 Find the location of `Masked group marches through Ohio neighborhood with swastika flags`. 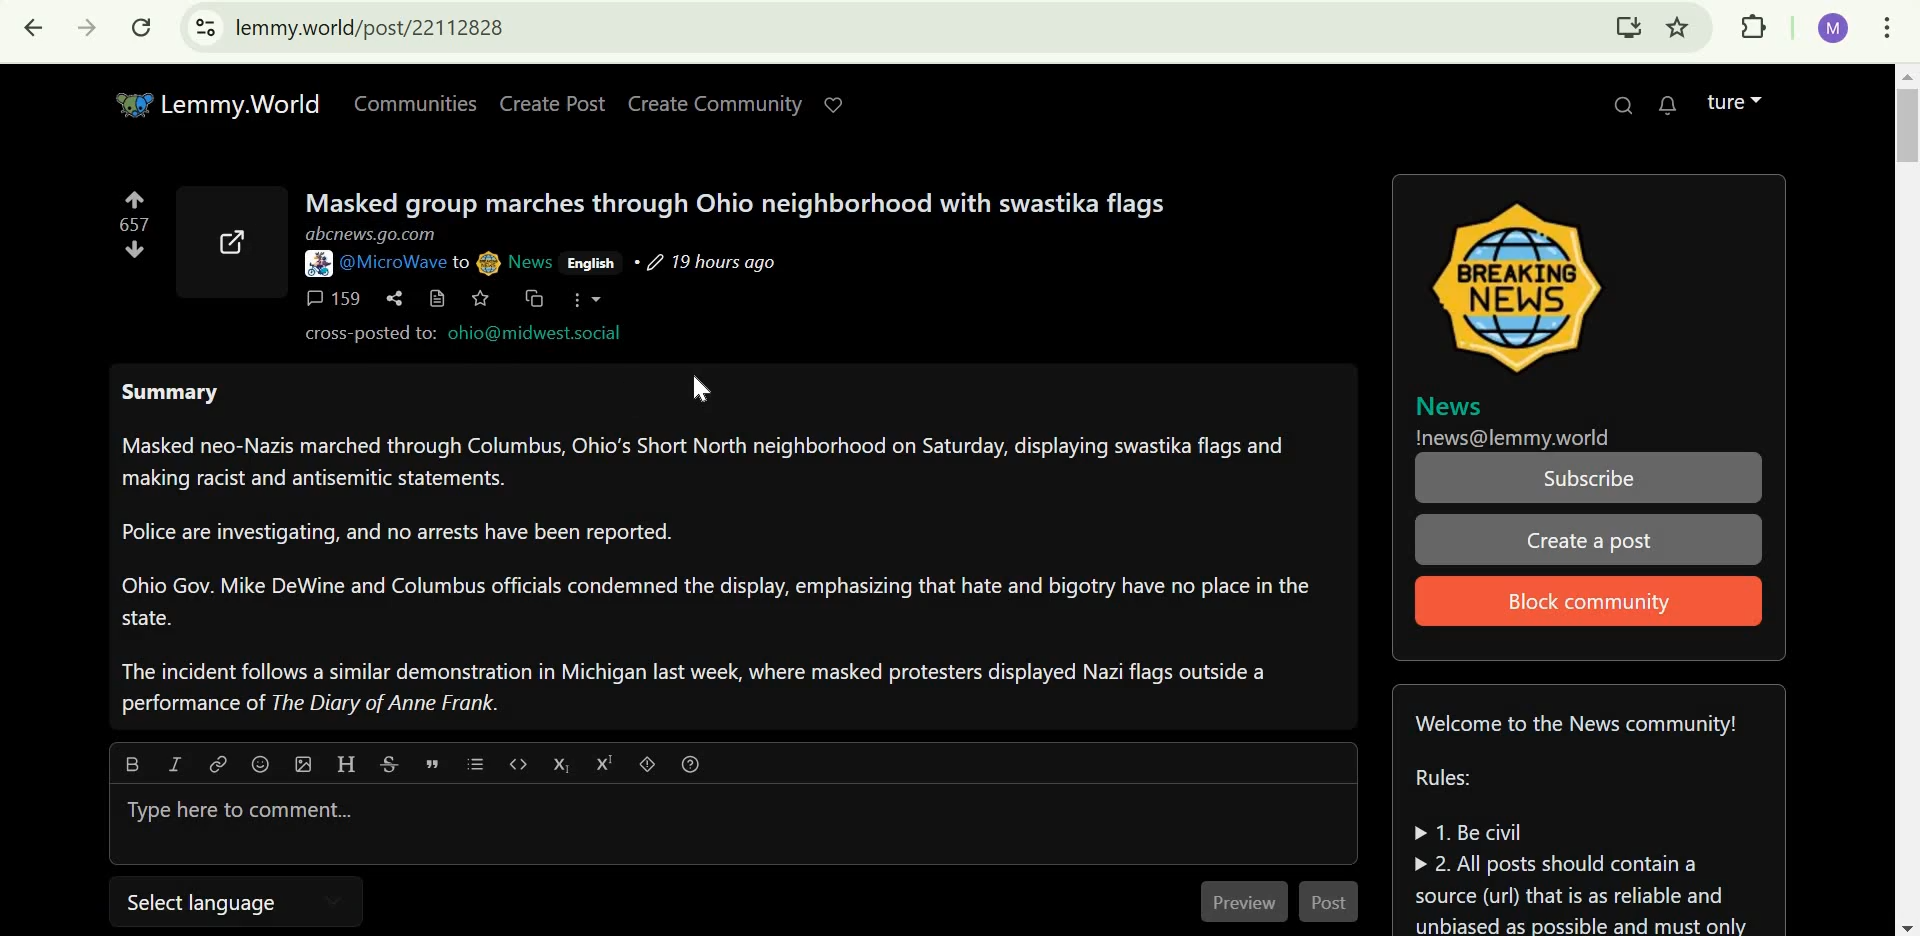

Masked group marches through Ohio neighborhood with swastika flags is located at coordinates (730, 206).